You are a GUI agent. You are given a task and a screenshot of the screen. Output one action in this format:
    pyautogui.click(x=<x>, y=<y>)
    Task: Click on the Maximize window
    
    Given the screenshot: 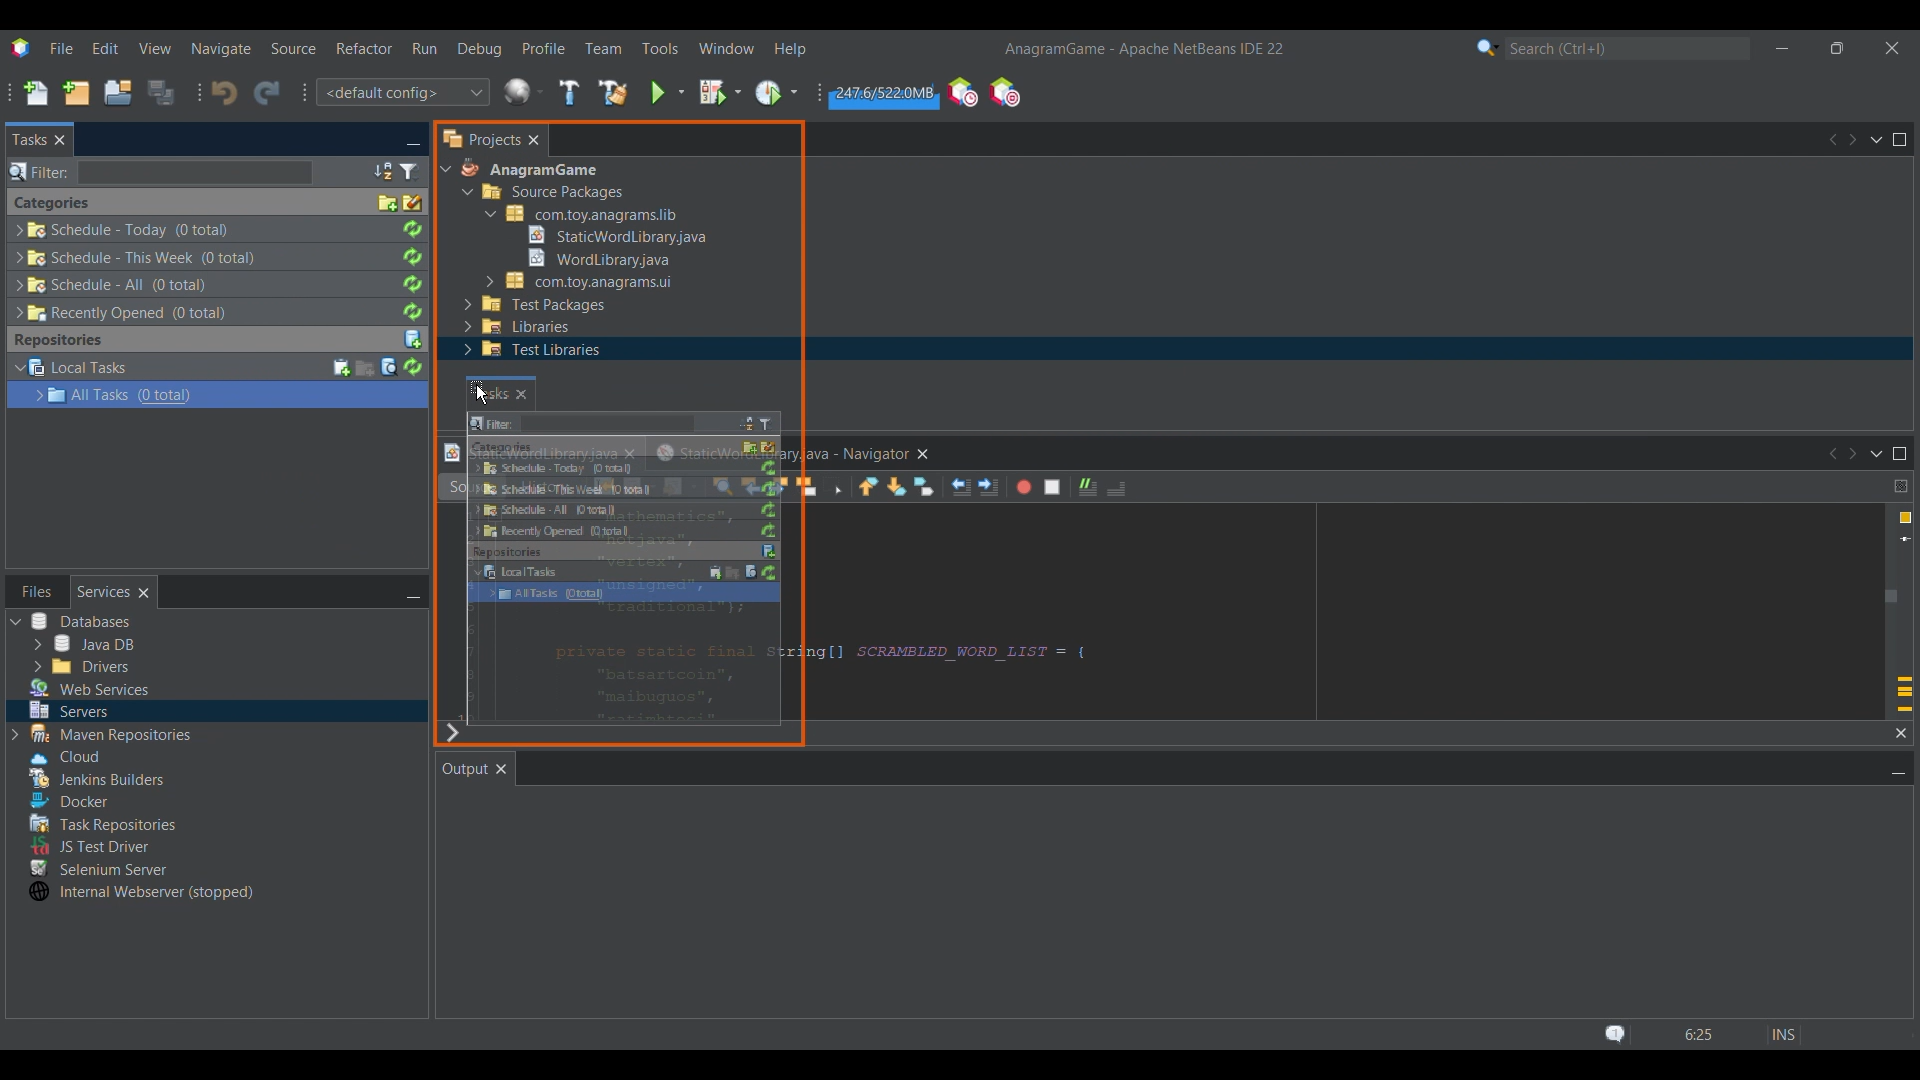 What is the action you would take?
    pyautogui.click(x=1899, y=139)
    